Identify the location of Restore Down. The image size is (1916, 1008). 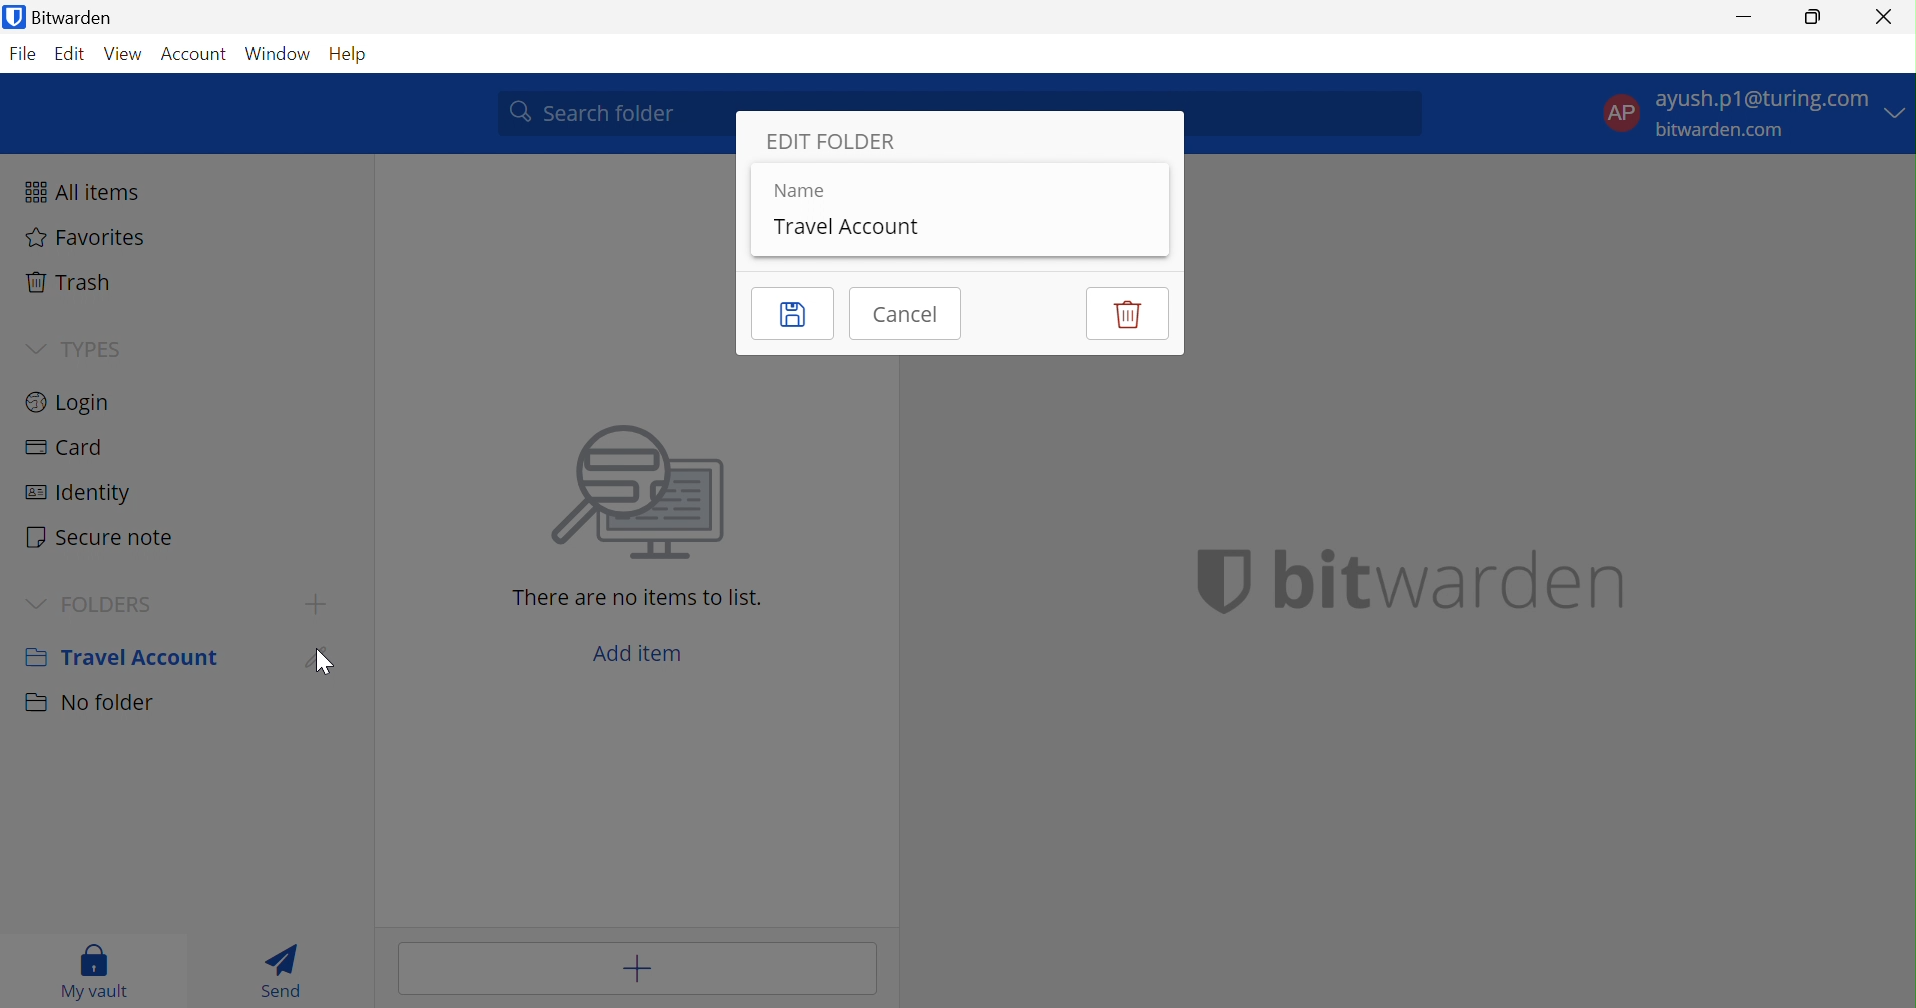
(1812, 21).